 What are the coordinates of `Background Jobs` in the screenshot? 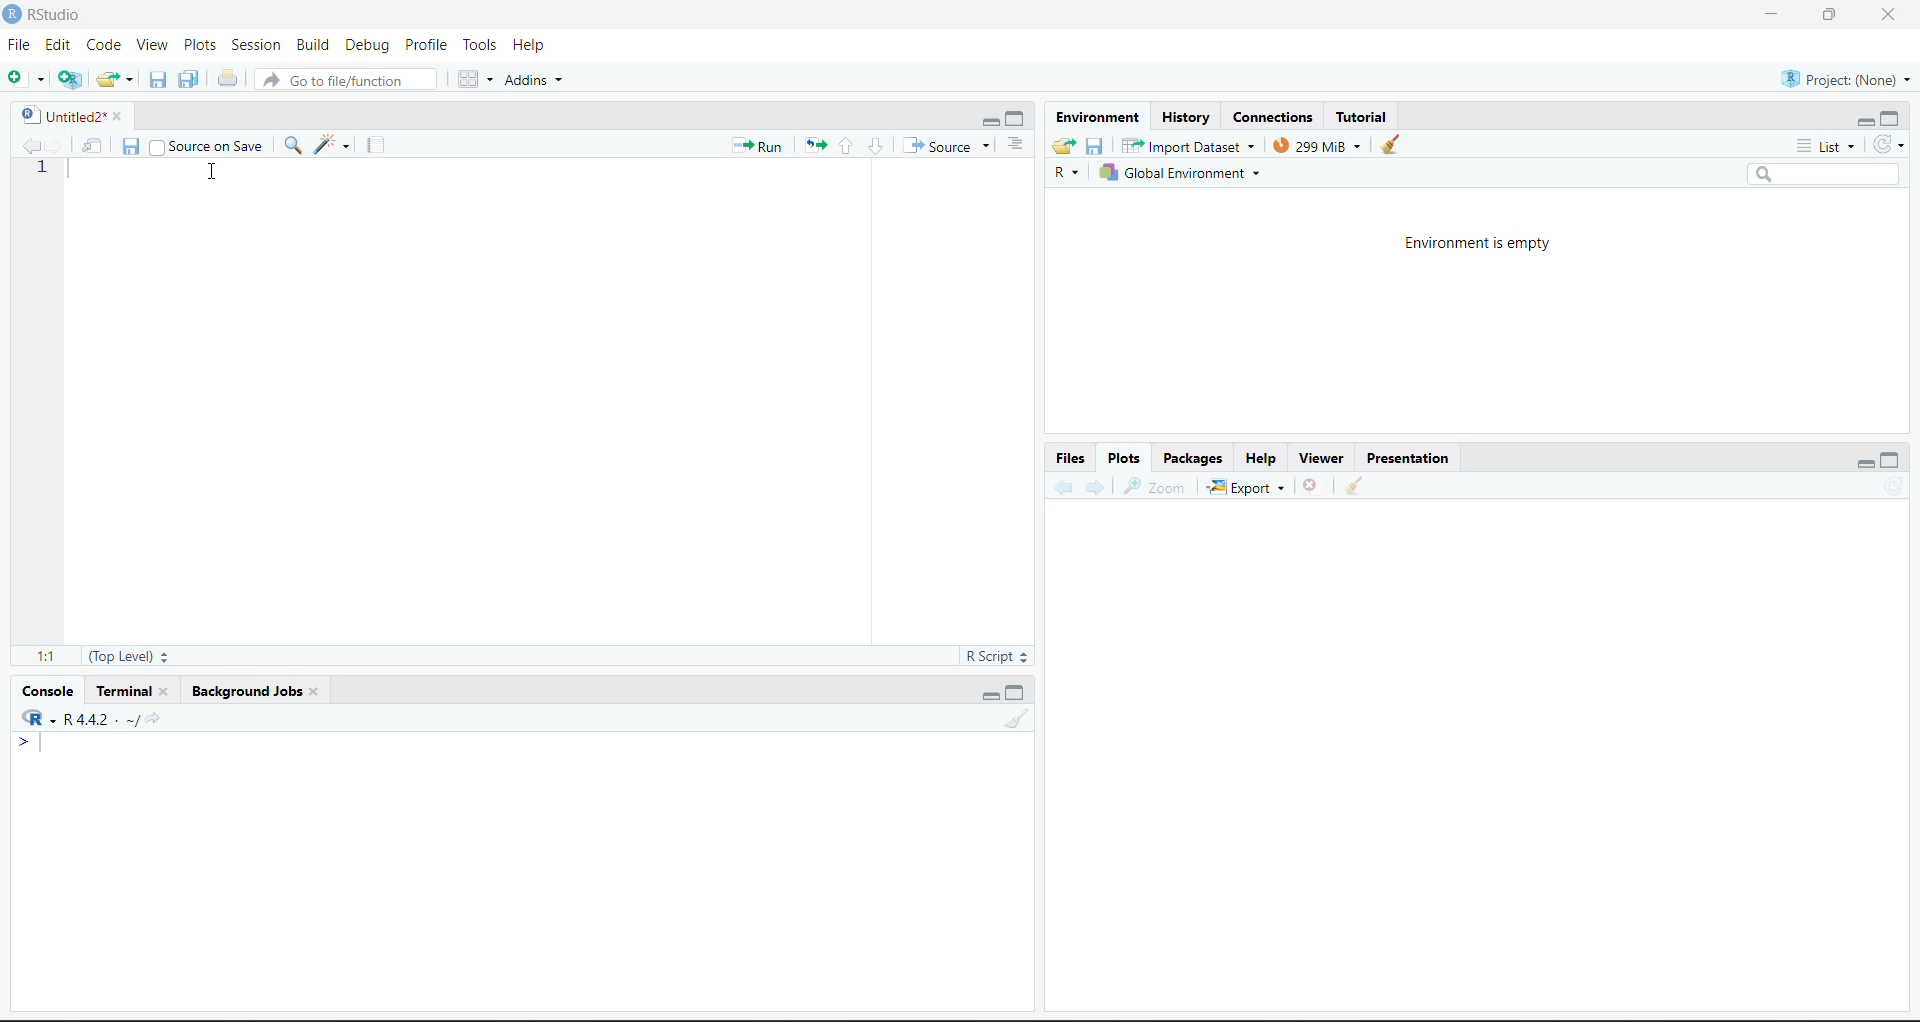 It's located at (247, 693).